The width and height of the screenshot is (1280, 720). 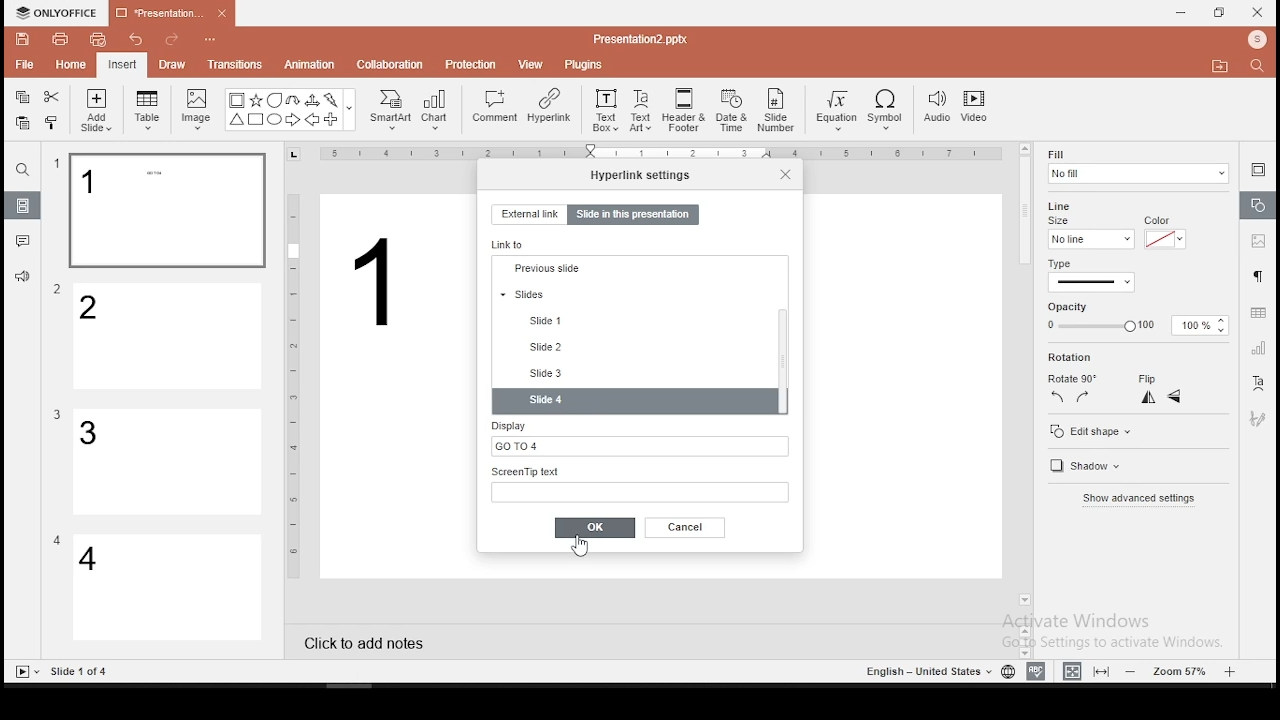 What do you see at coordinates (1058, 396) in the screenshot?
I see `rotate 90 counterclockwise` at bounding box center [1058, 396].